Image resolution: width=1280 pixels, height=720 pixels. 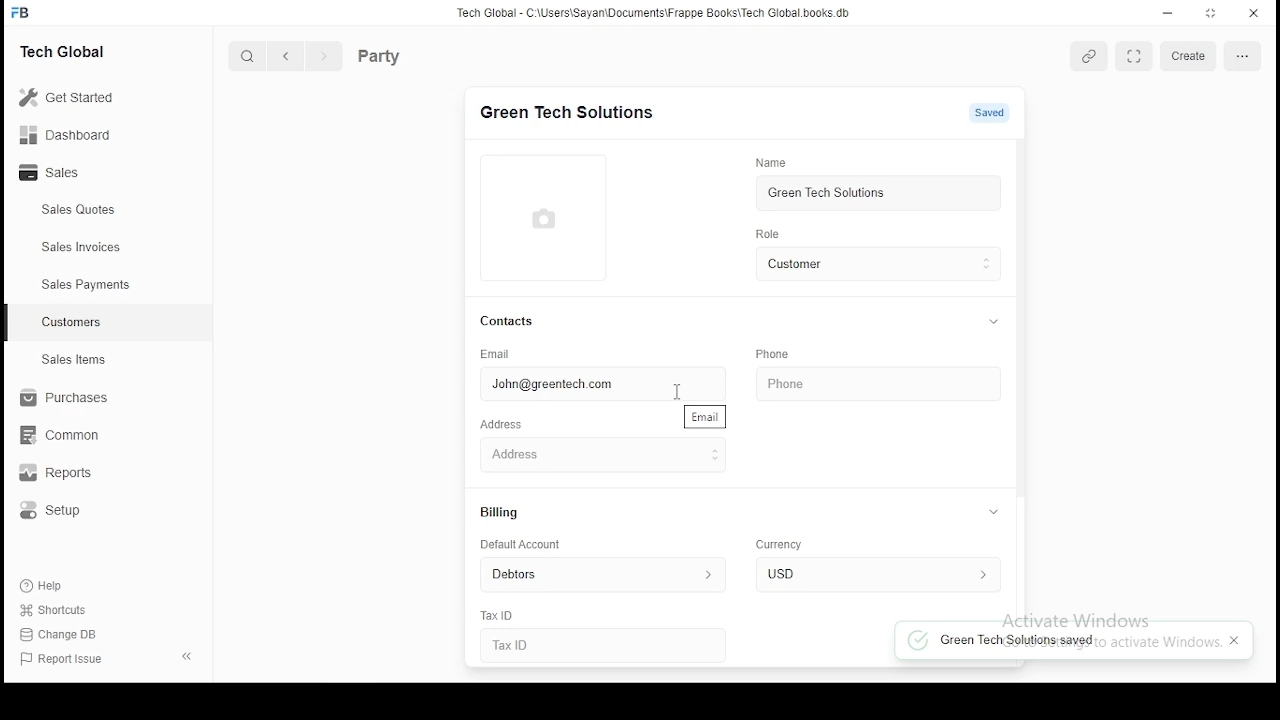 I want to click on mouse pointer, so click(x=679, y=389).